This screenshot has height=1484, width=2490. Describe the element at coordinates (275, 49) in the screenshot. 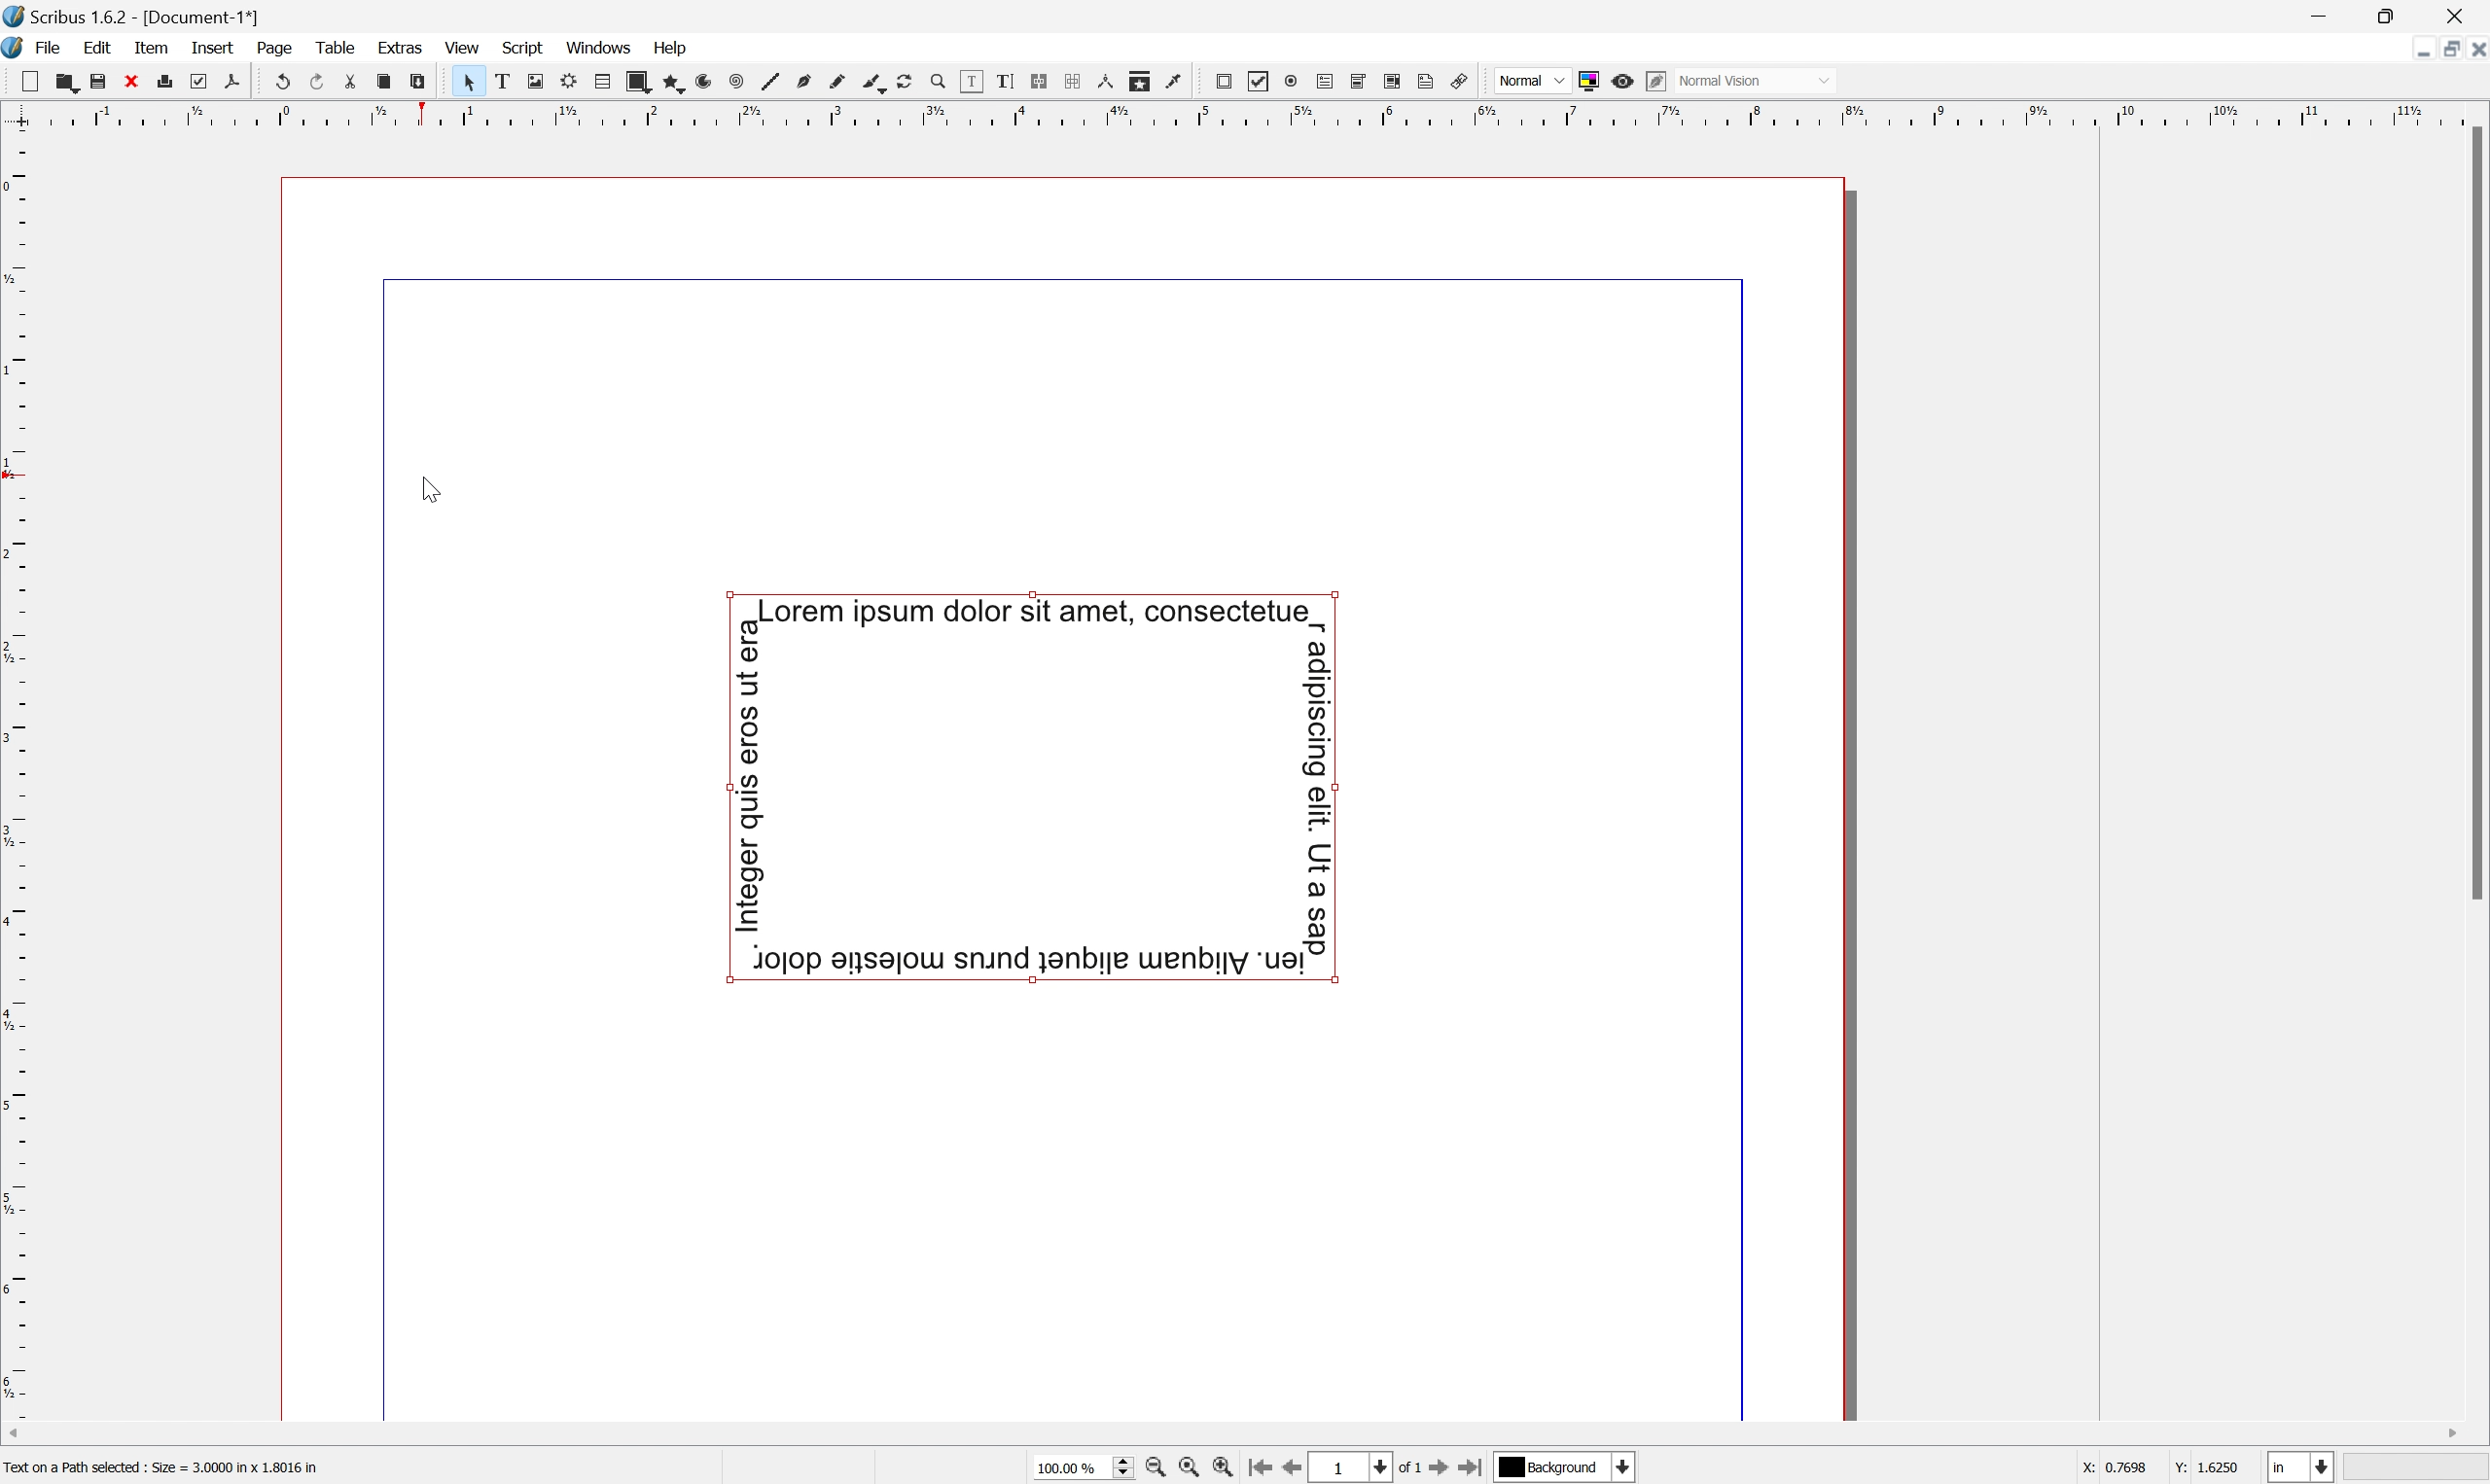

I see `Page` at that location.